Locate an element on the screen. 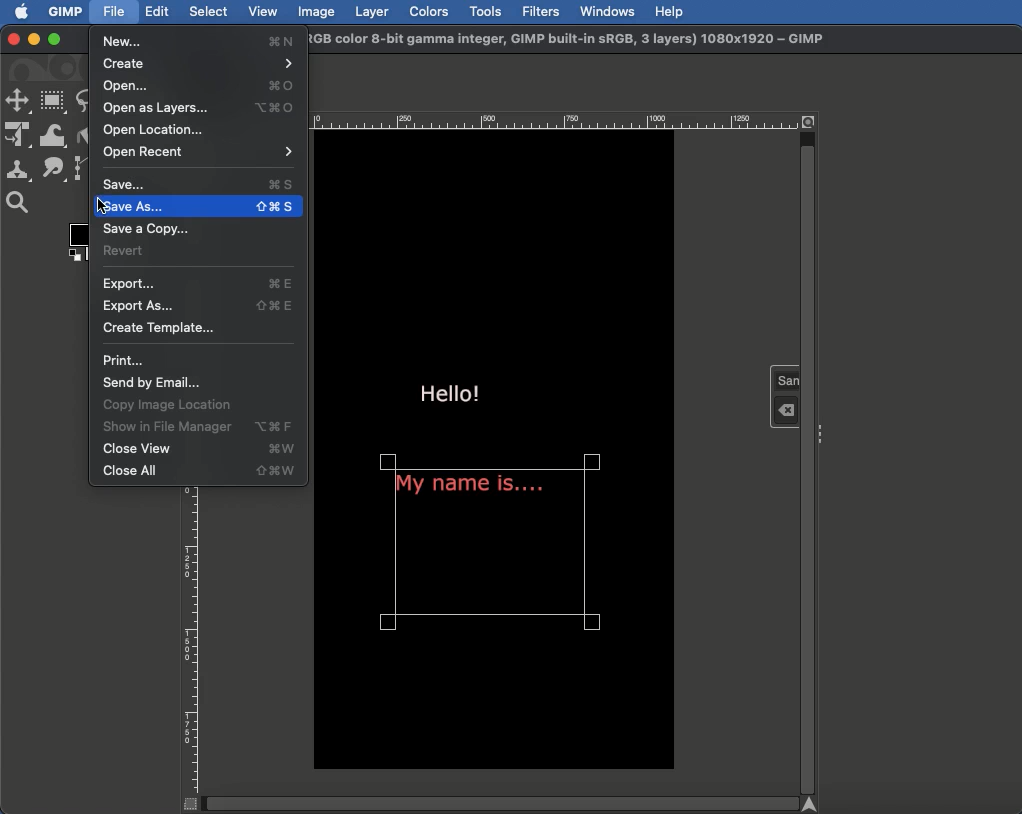 This screenshot has height=814, width=1022. Open is located at coordinates (201, 86).